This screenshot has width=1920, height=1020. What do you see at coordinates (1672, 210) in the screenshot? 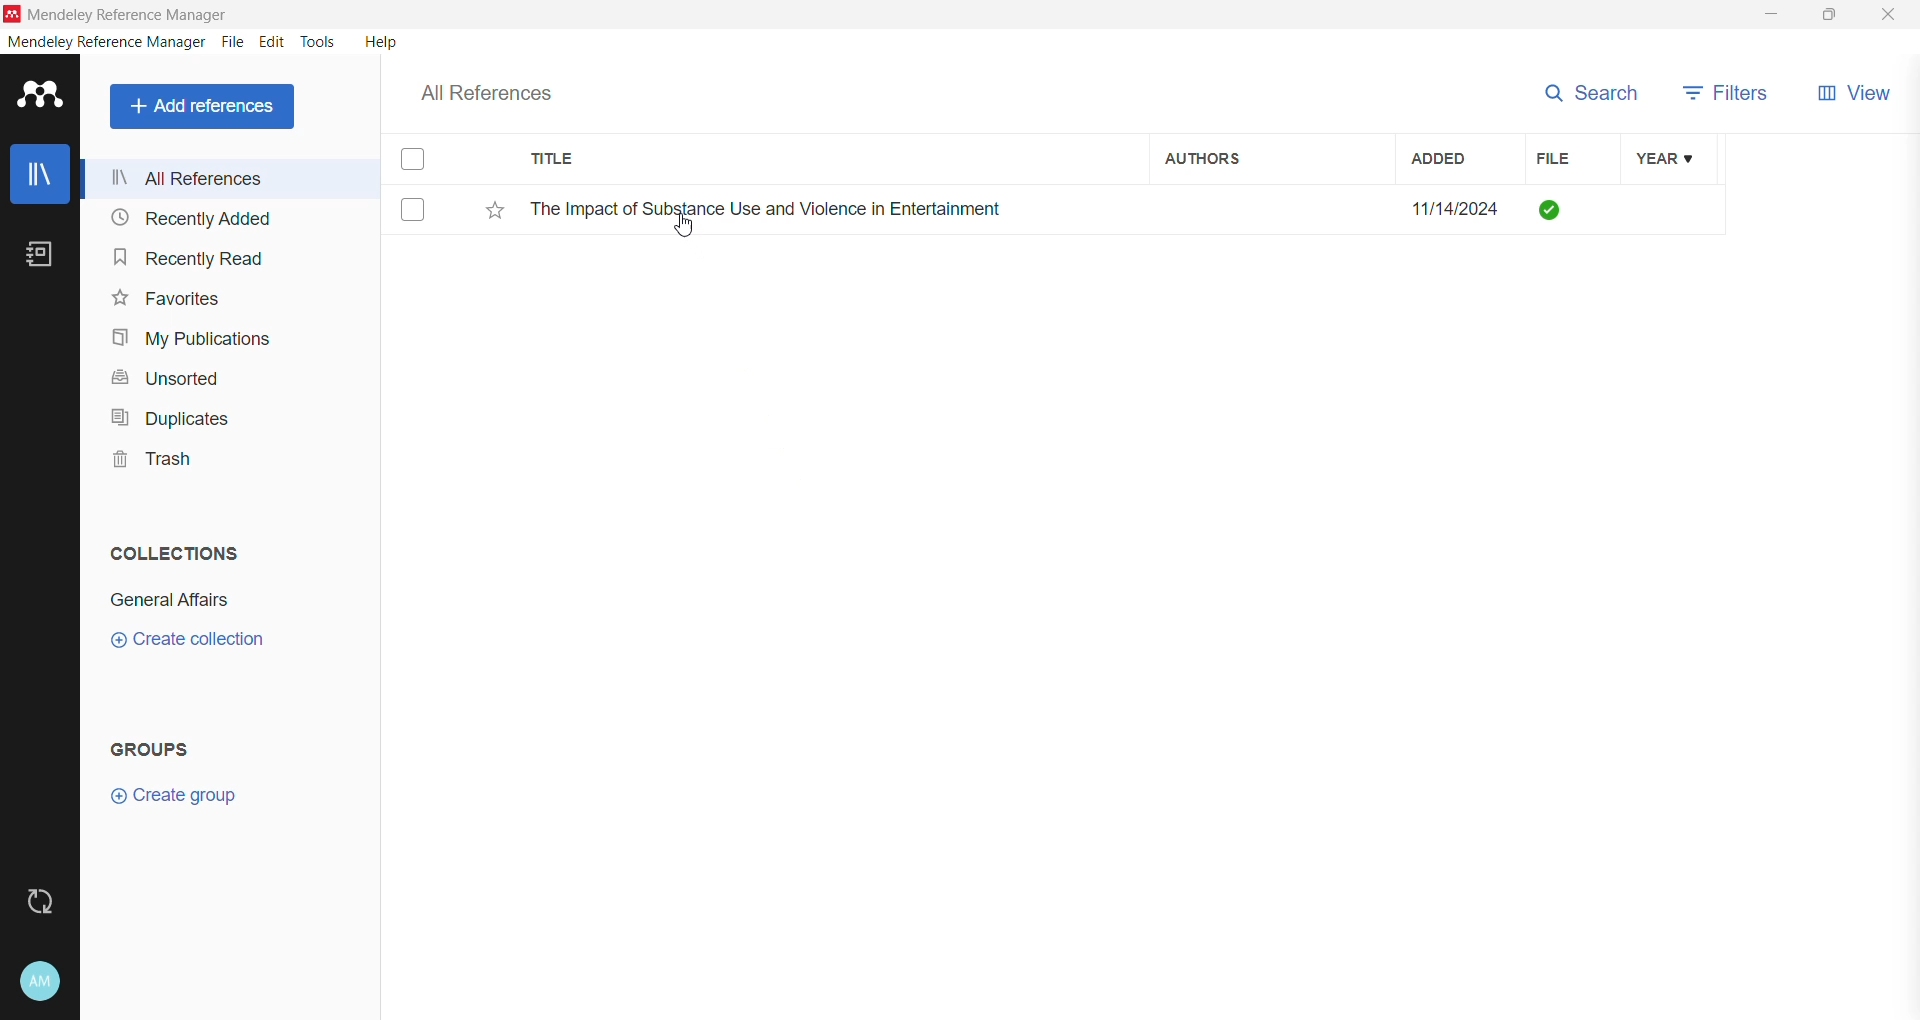
I see `File published Date` at bounding box center [1672, 210].